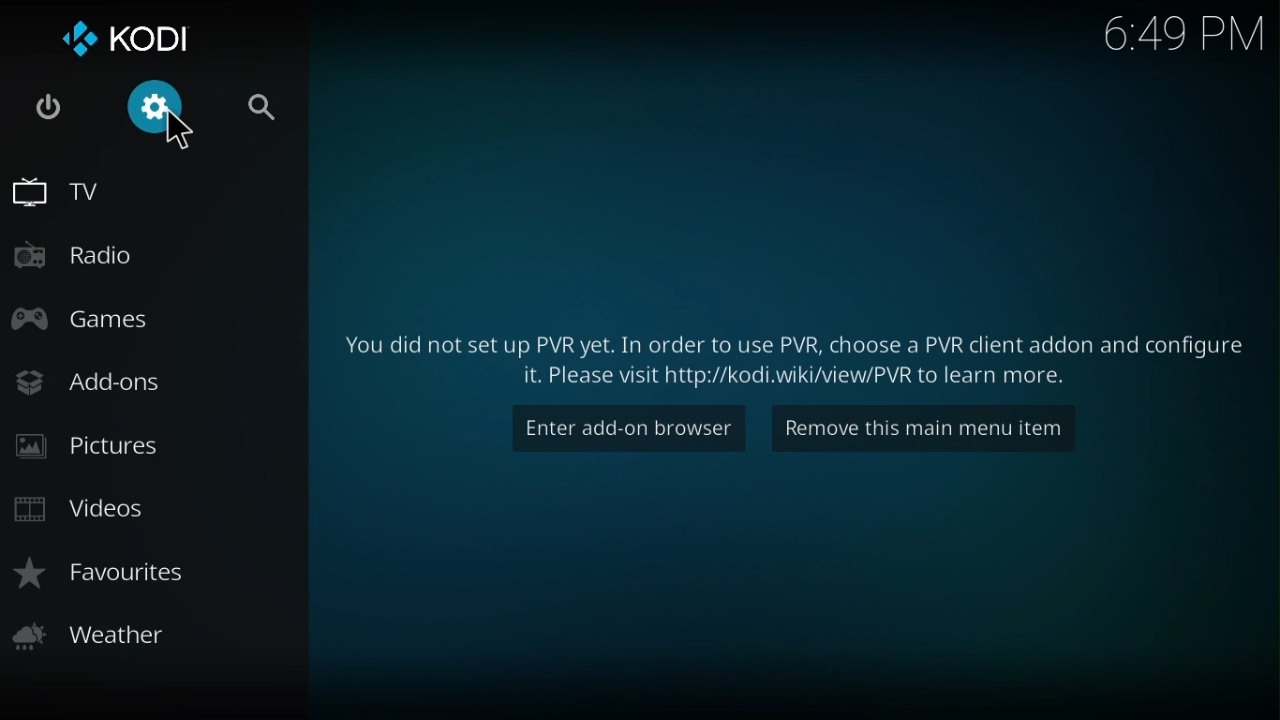 This screenshot has height=720, width=1280. What do you see at coordinates (933, 426) in the screenshot?
I see `Remove this man menu item` at bounding box center [933, 426].